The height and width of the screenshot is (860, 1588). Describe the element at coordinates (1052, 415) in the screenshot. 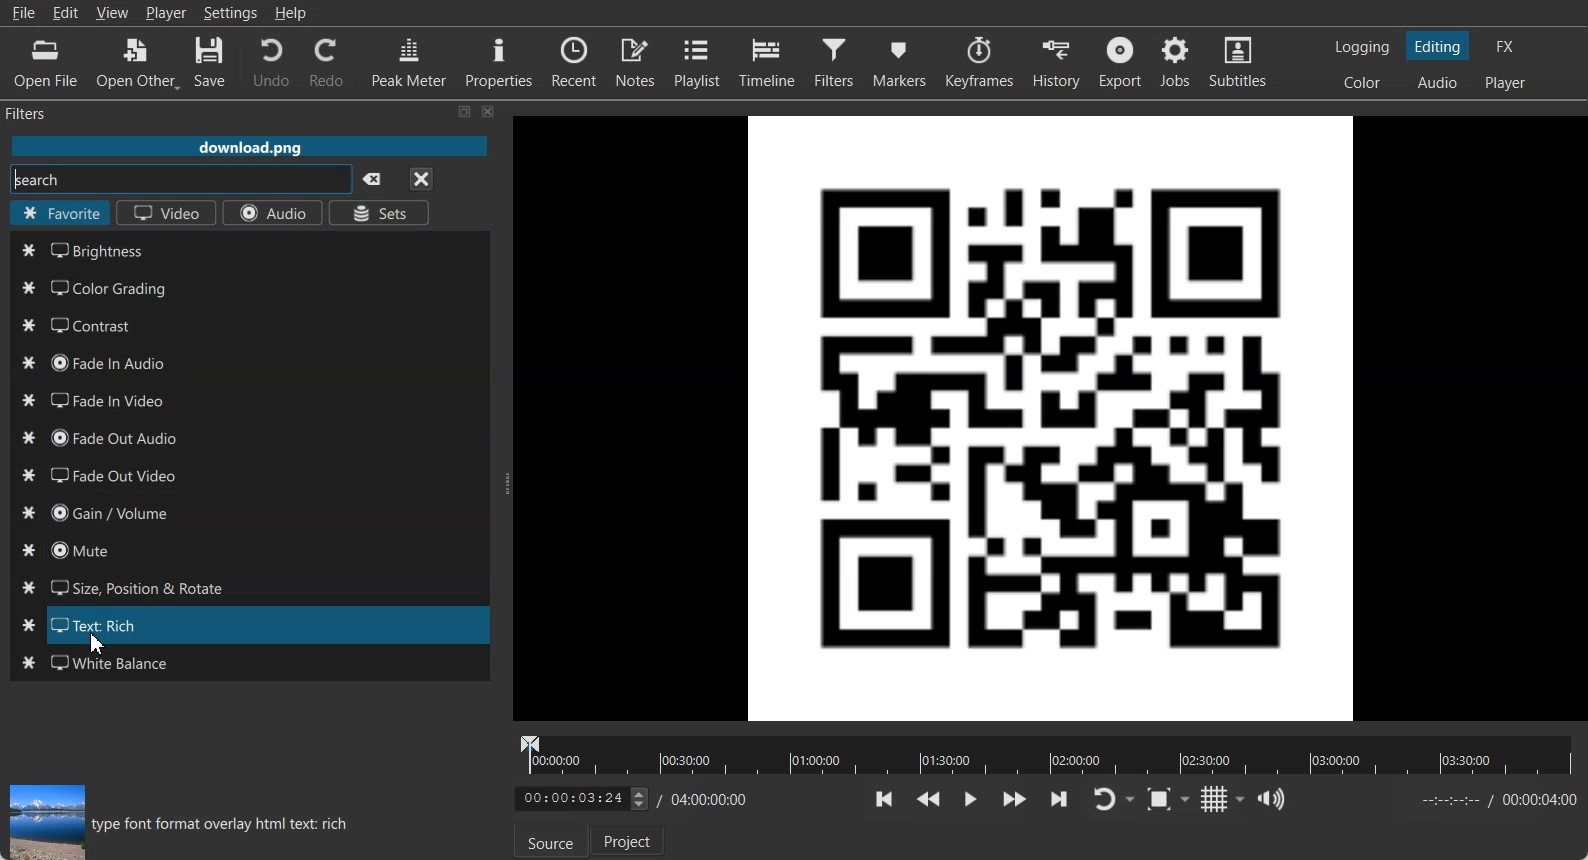

I see `File Preview` at that location.